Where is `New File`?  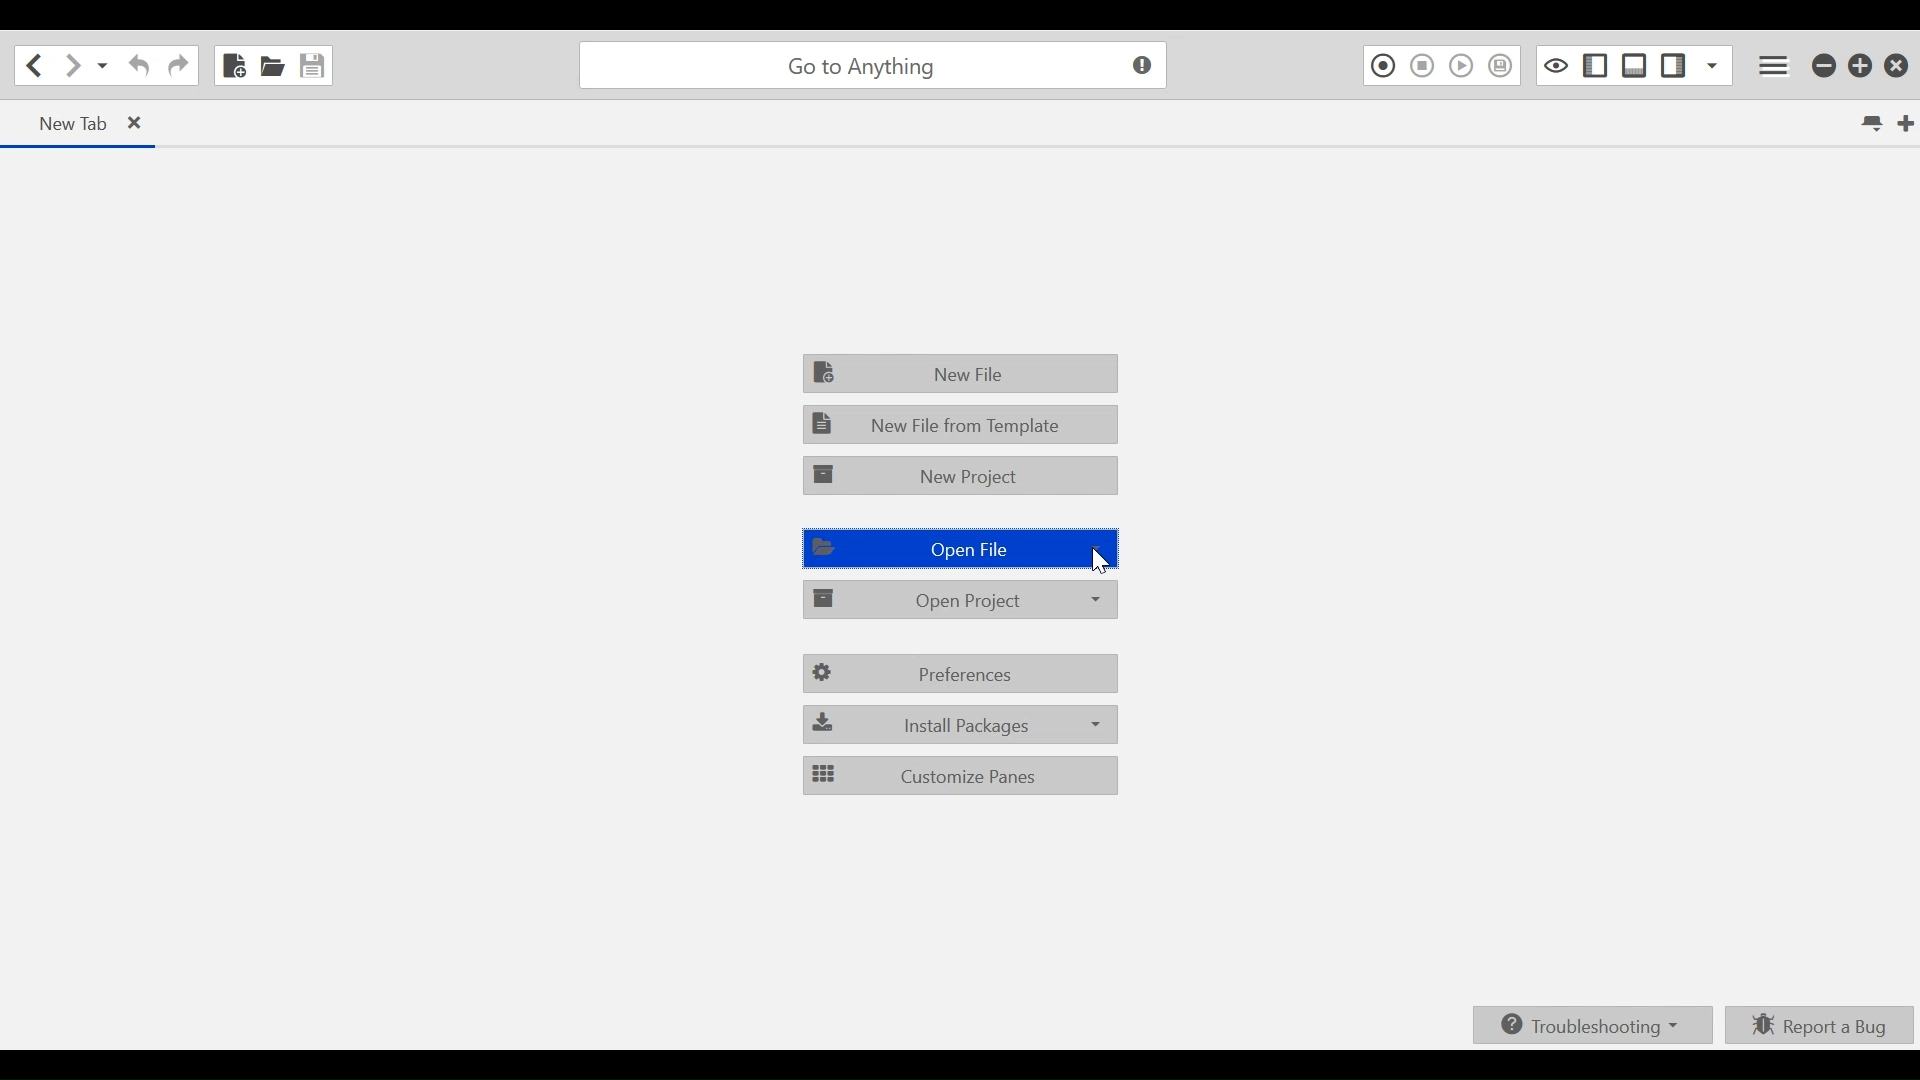
New File is located at coordinates (232, 63).